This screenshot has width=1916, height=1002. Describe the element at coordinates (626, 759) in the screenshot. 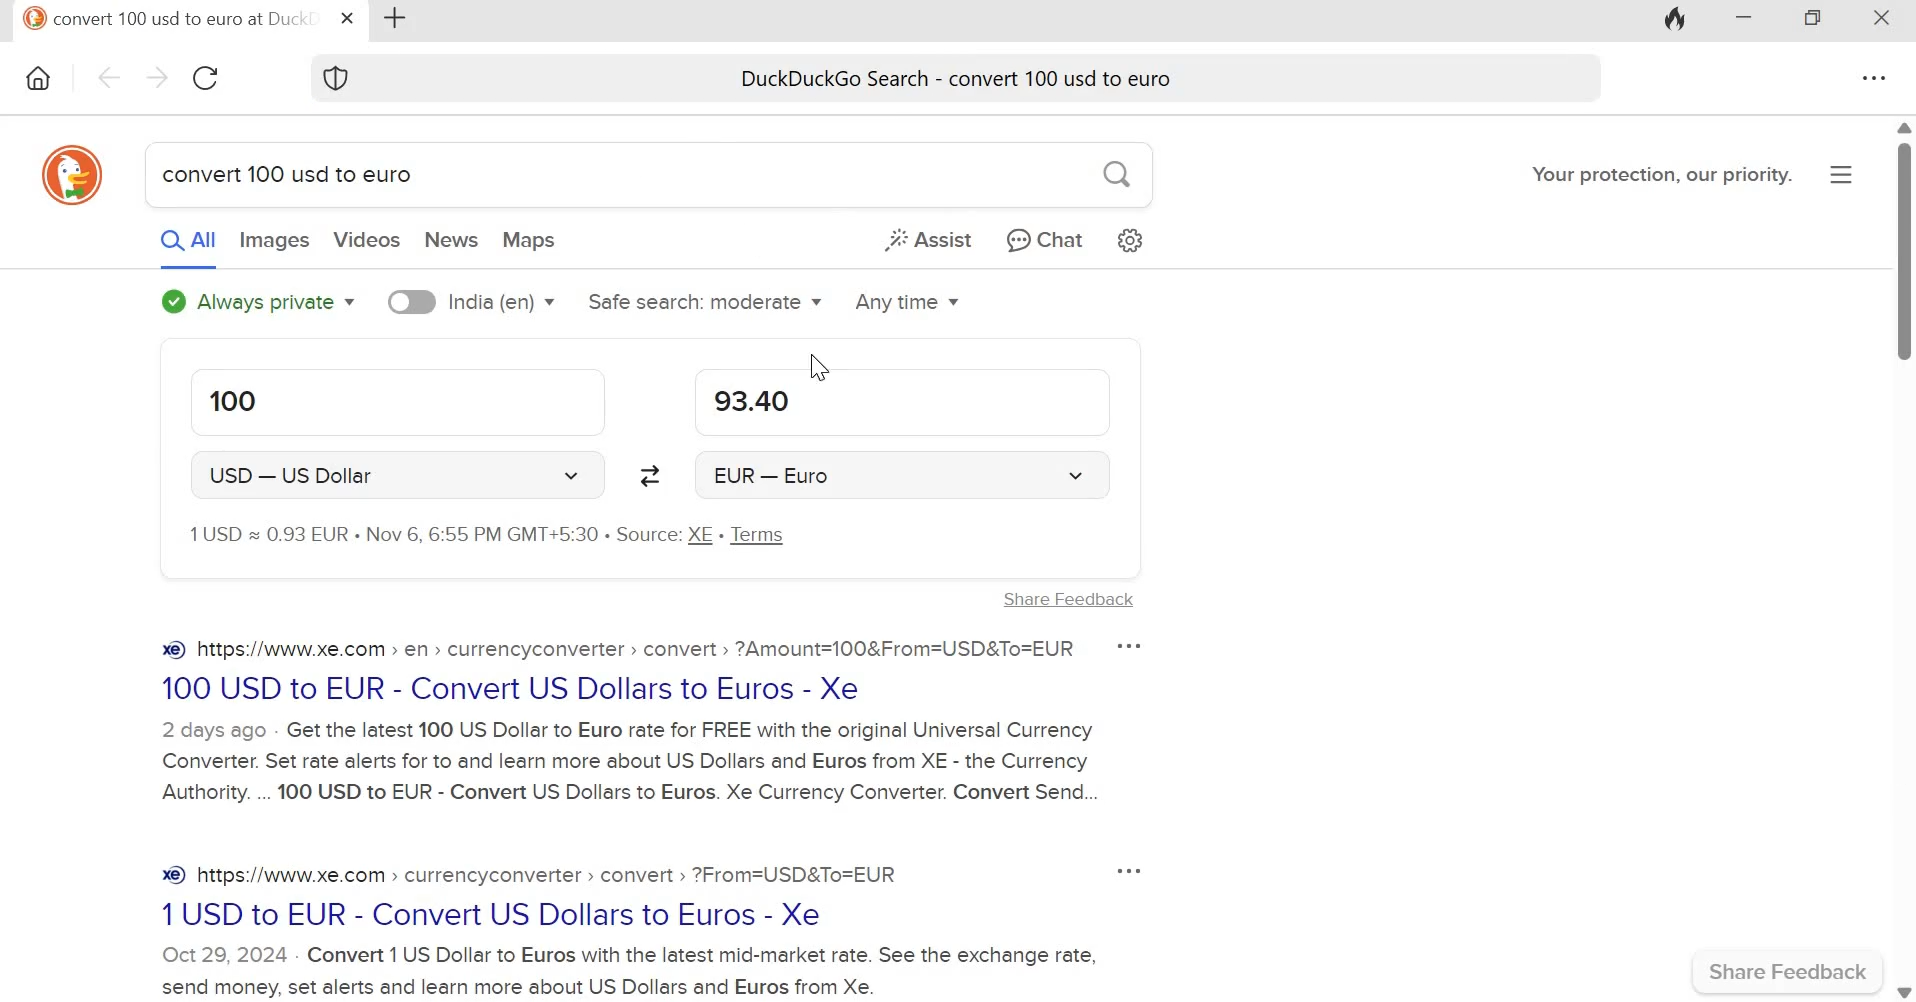

I see `Converter. Set rate alerts for to and learn more about US Dollars and Euros from XE - the Currency` at that location.